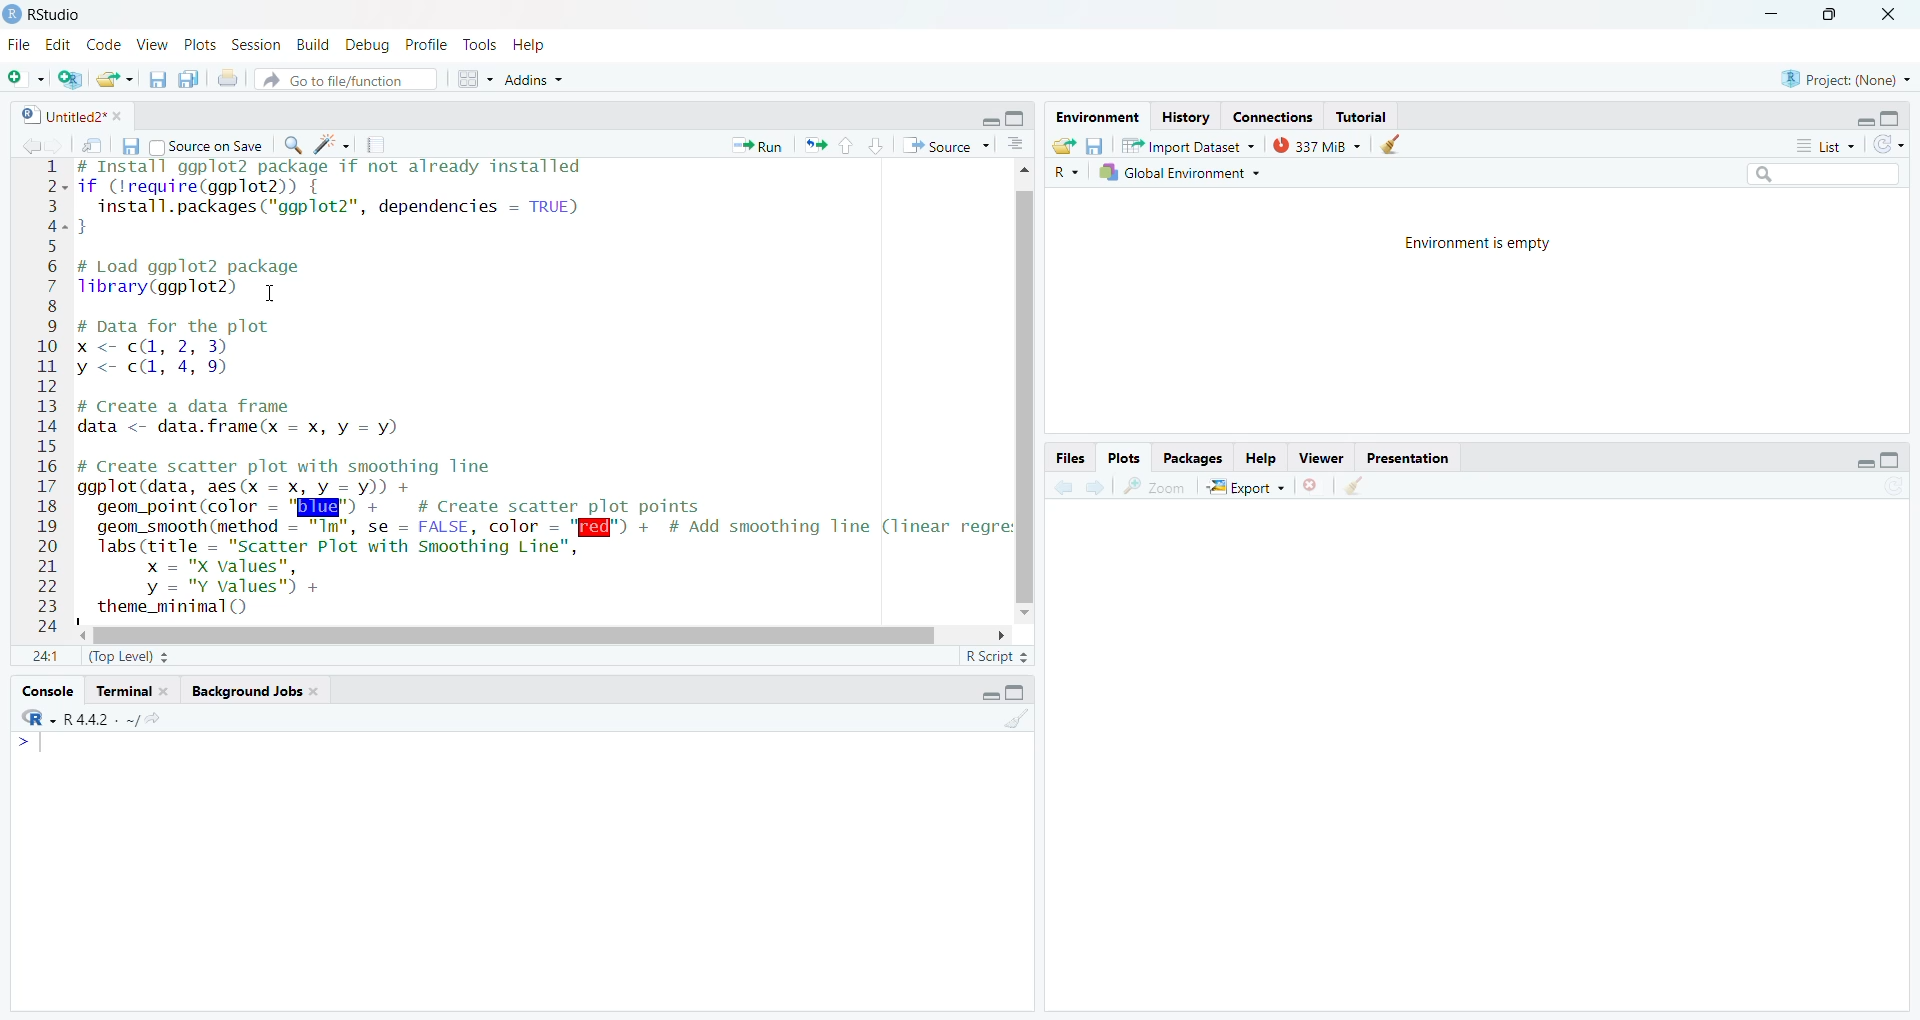  What do you see at coordinates (752, 146) in the screenshot?
I see ` Run` at bounding box center [752, 146].